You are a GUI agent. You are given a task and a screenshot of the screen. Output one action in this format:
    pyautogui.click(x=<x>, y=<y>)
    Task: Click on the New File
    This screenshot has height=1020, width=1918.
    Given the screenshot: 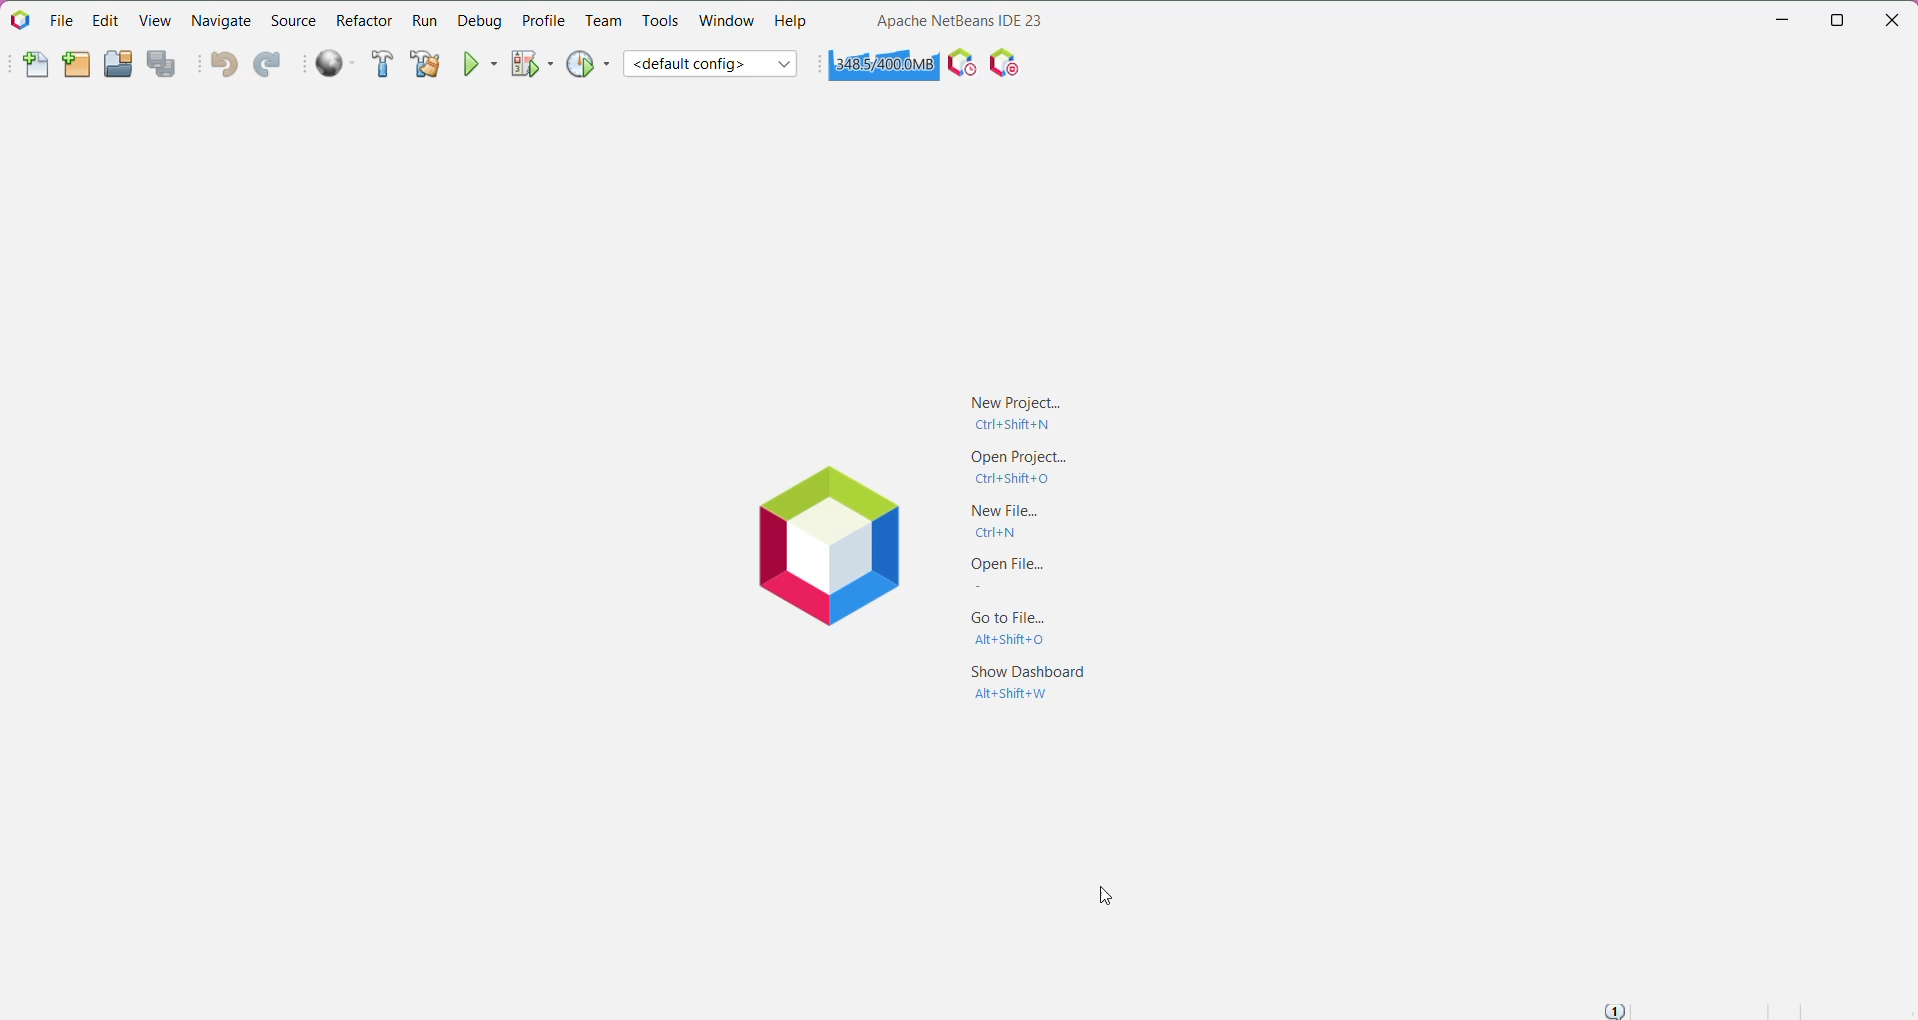 What is the action you would take?
    pyautogui.click(x=34, y=68)
    